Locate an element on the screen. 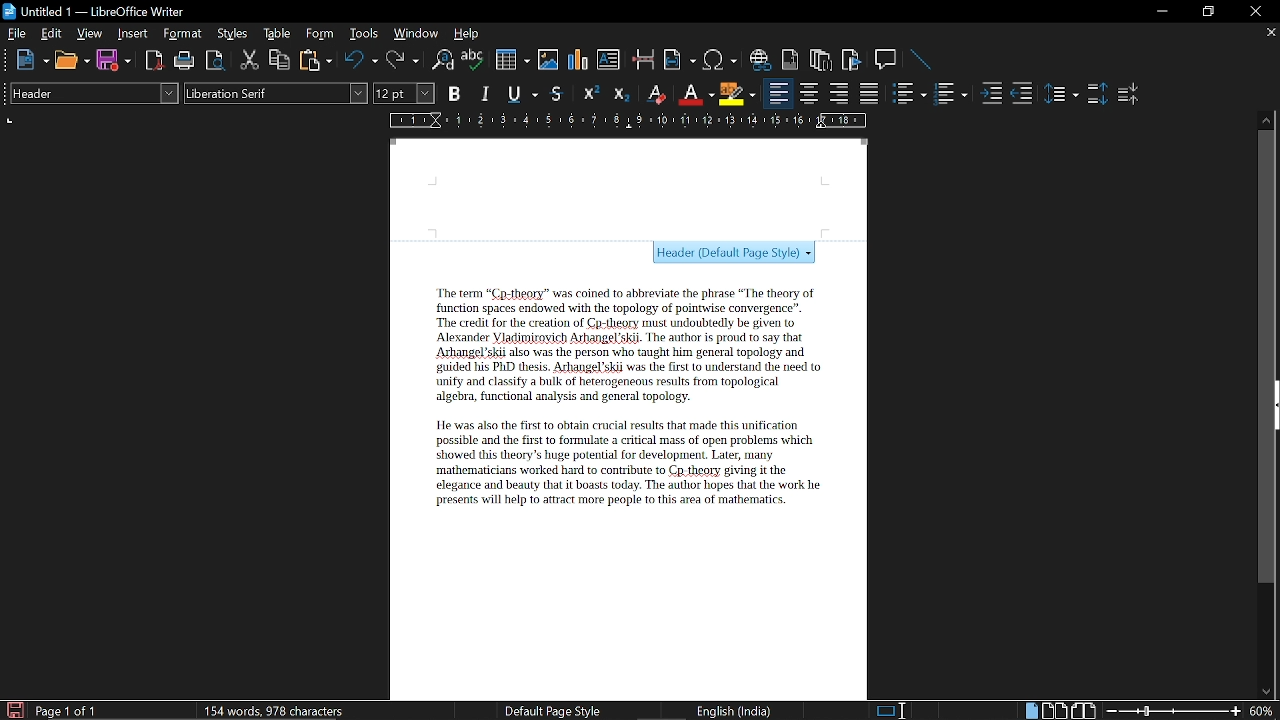 This screenshot has width=1280, height=720. Highlight is located at coordinates (738, 93).